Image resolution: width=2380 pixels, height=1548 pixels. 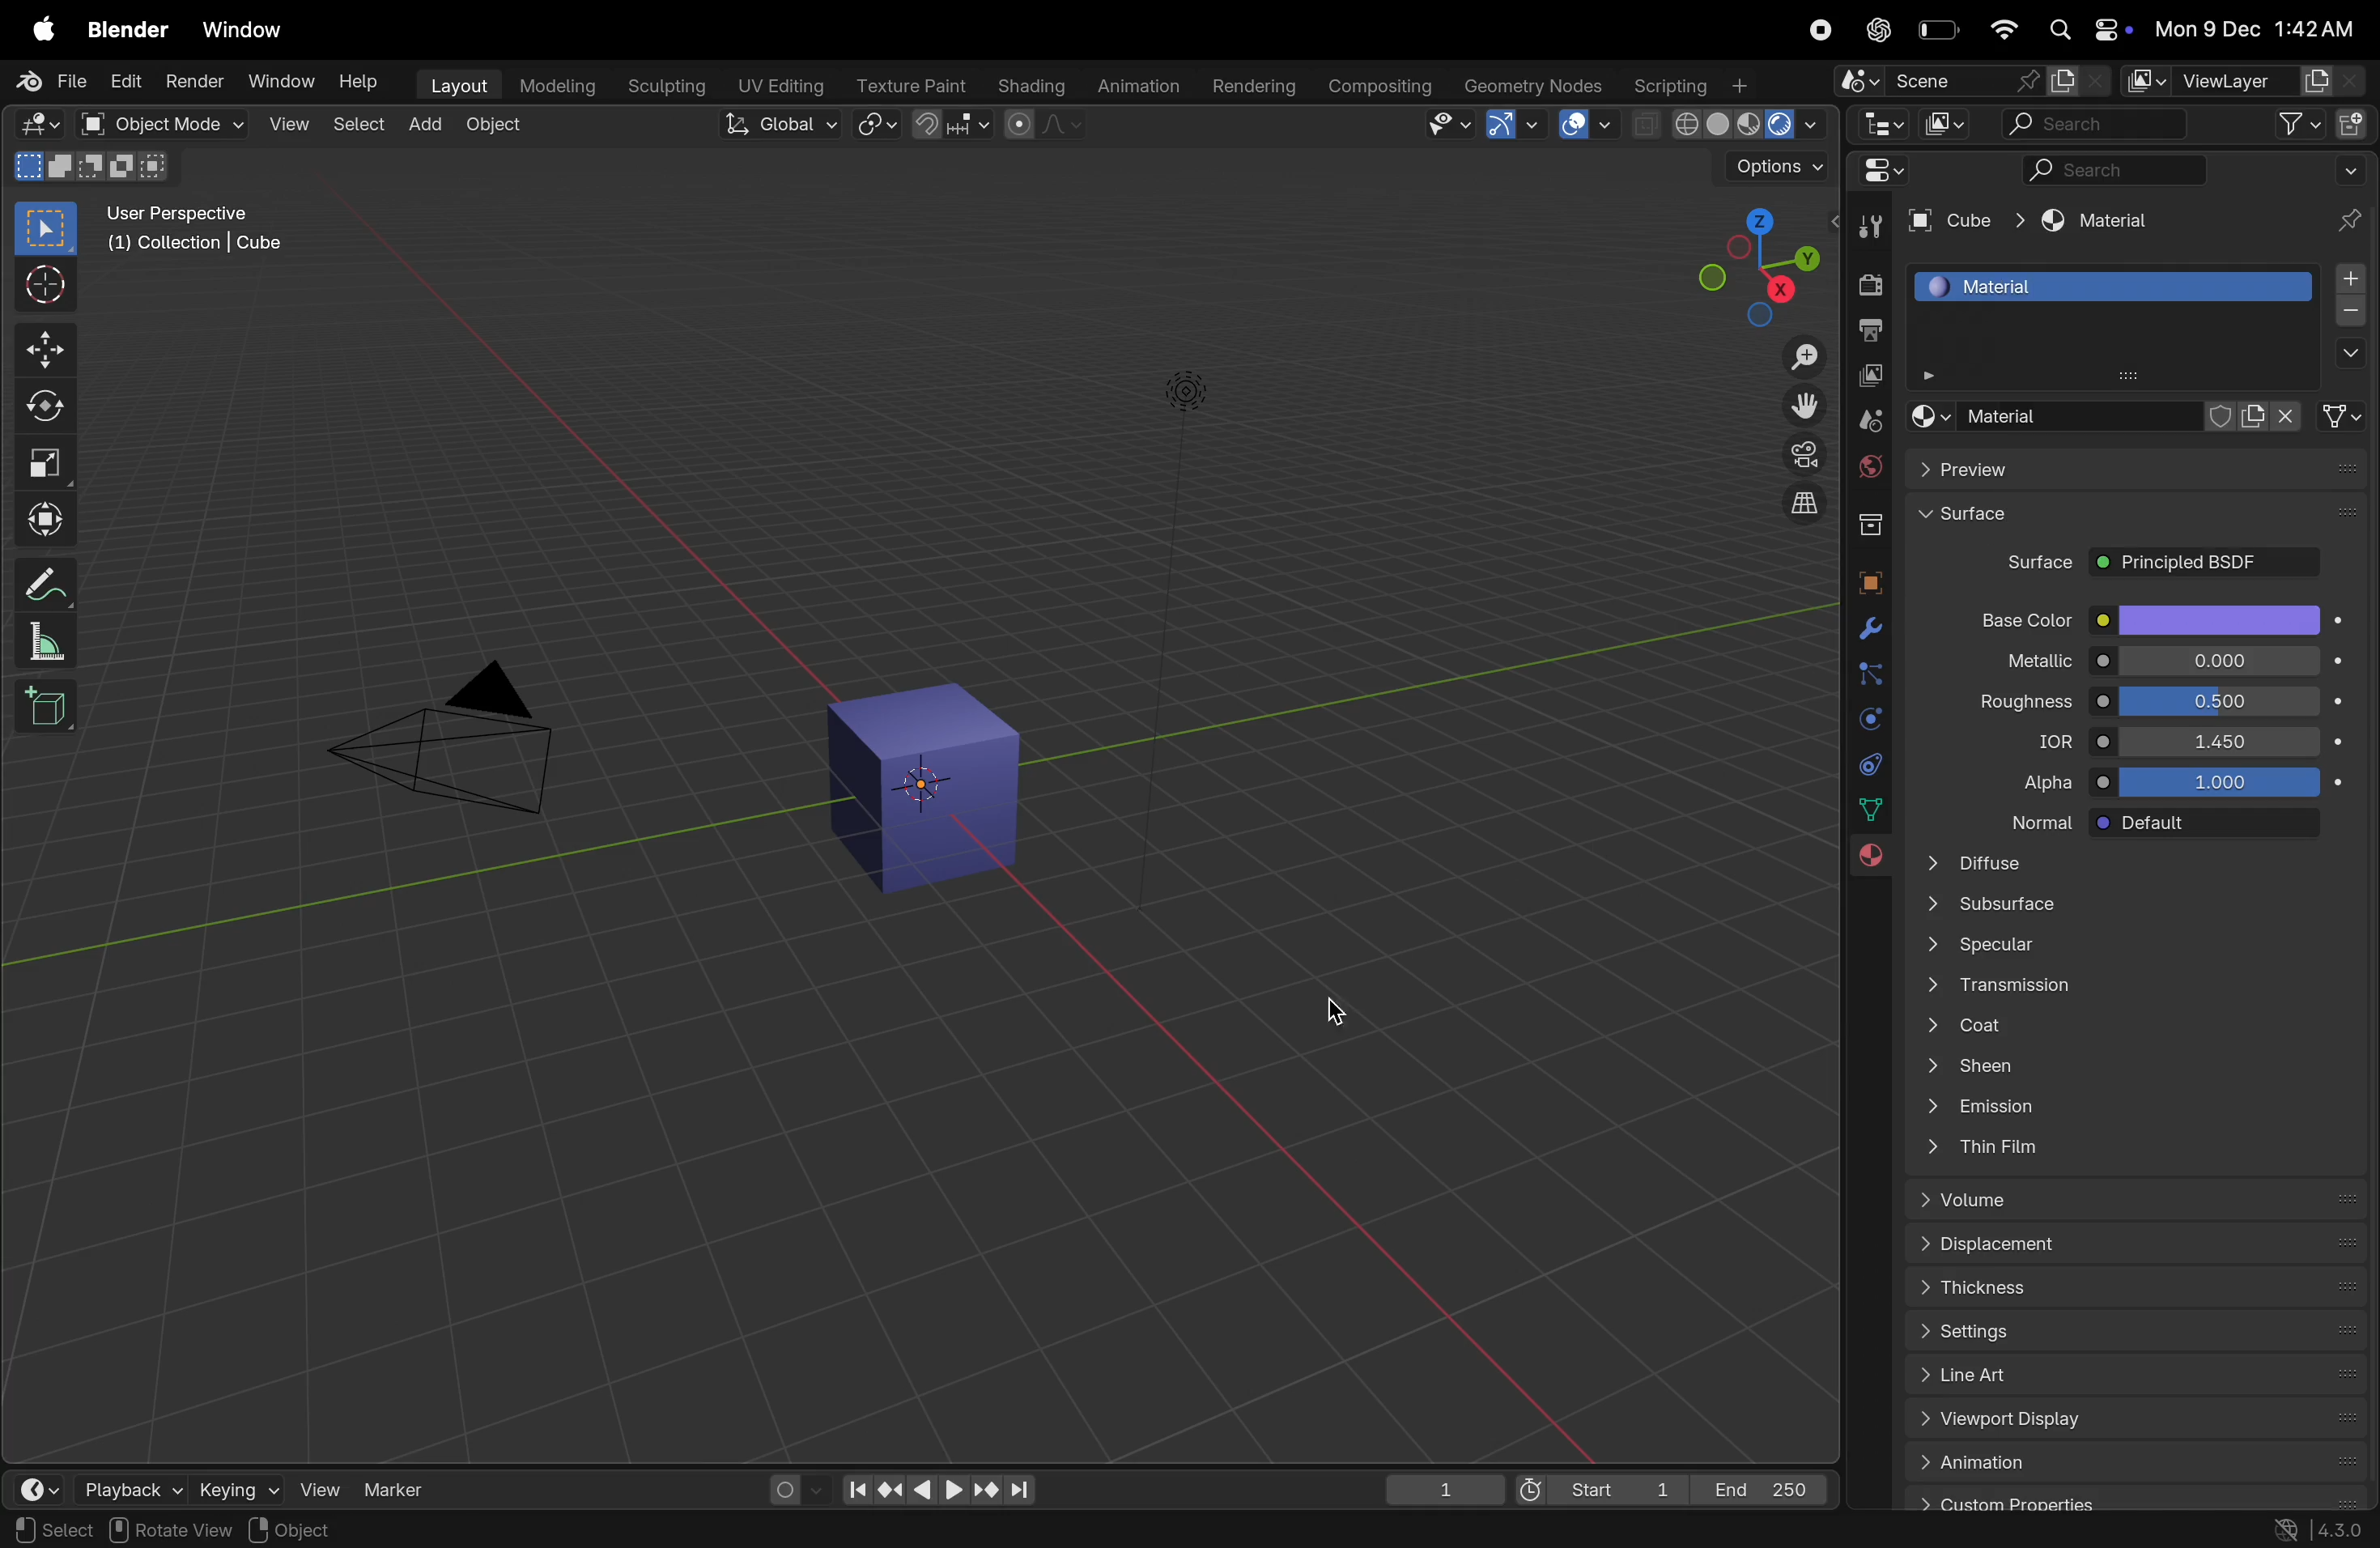 What do you see at coordinates (424, 127) in the screenshot?
I see `add` at bounding box center [424, 127].